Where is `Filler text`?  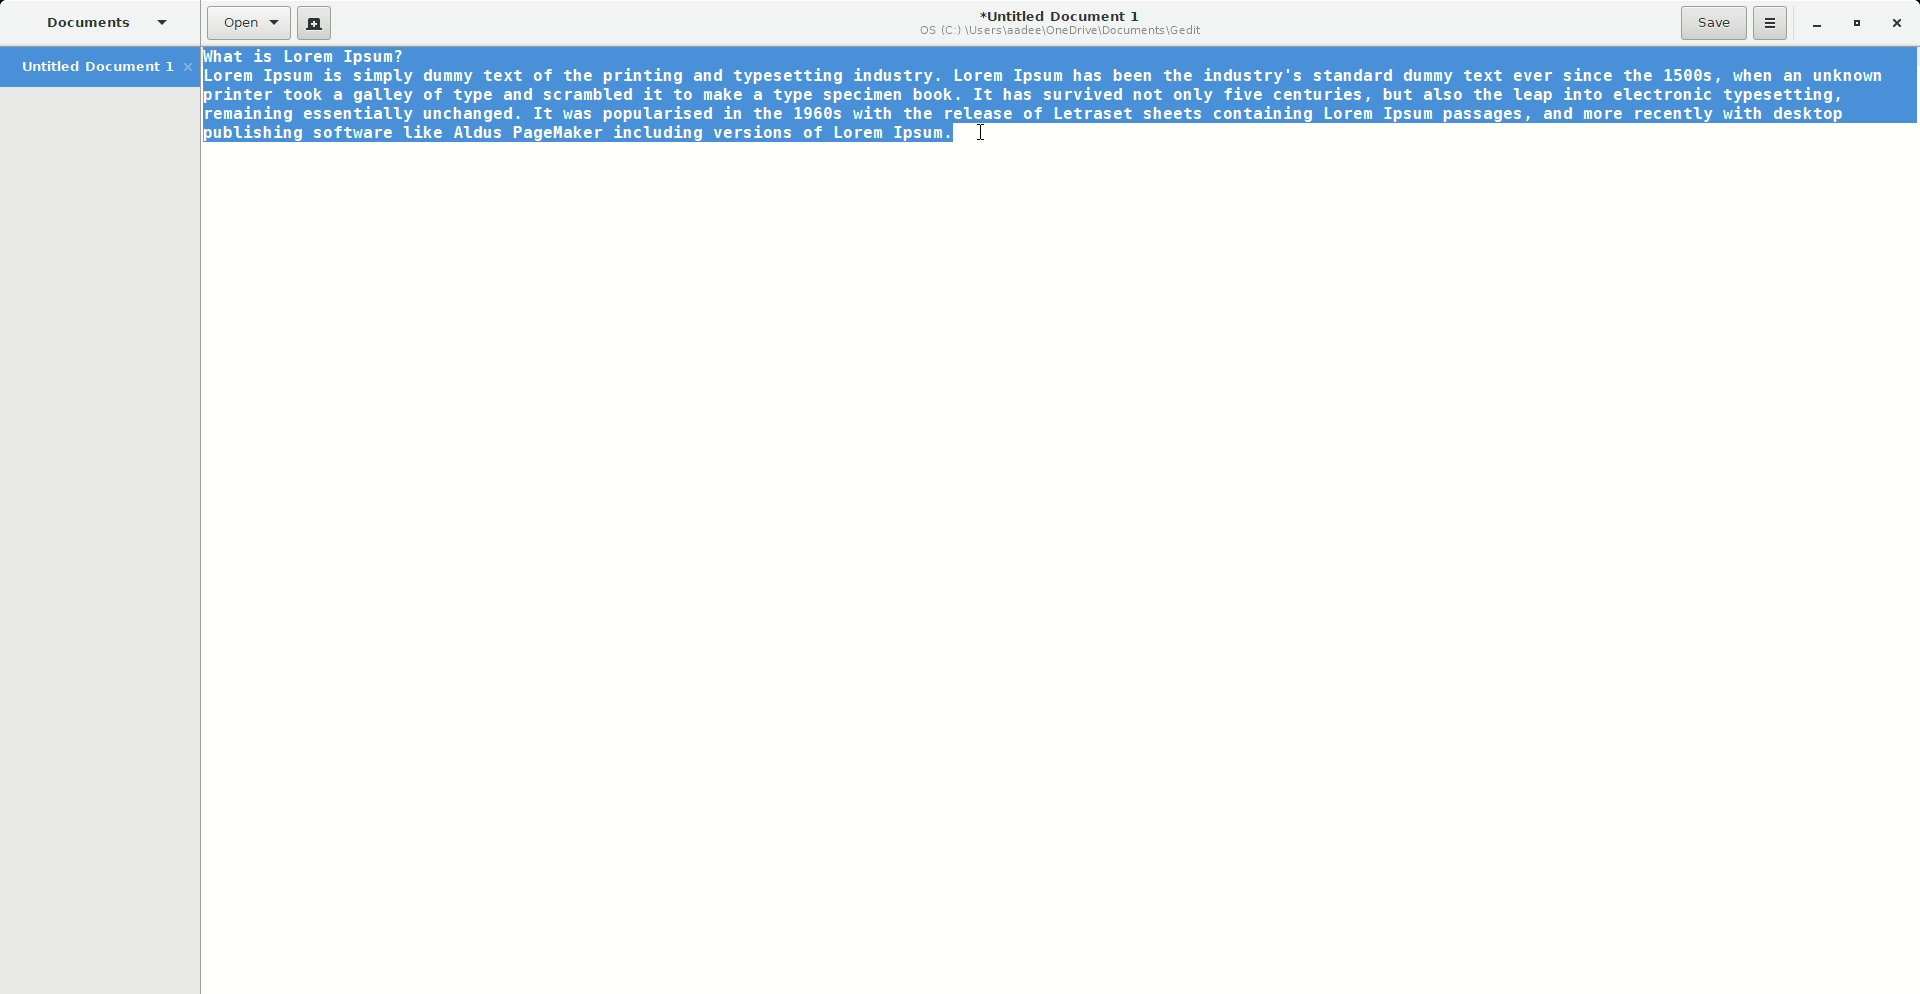
Filler text is located at coordinates (1044, 95).